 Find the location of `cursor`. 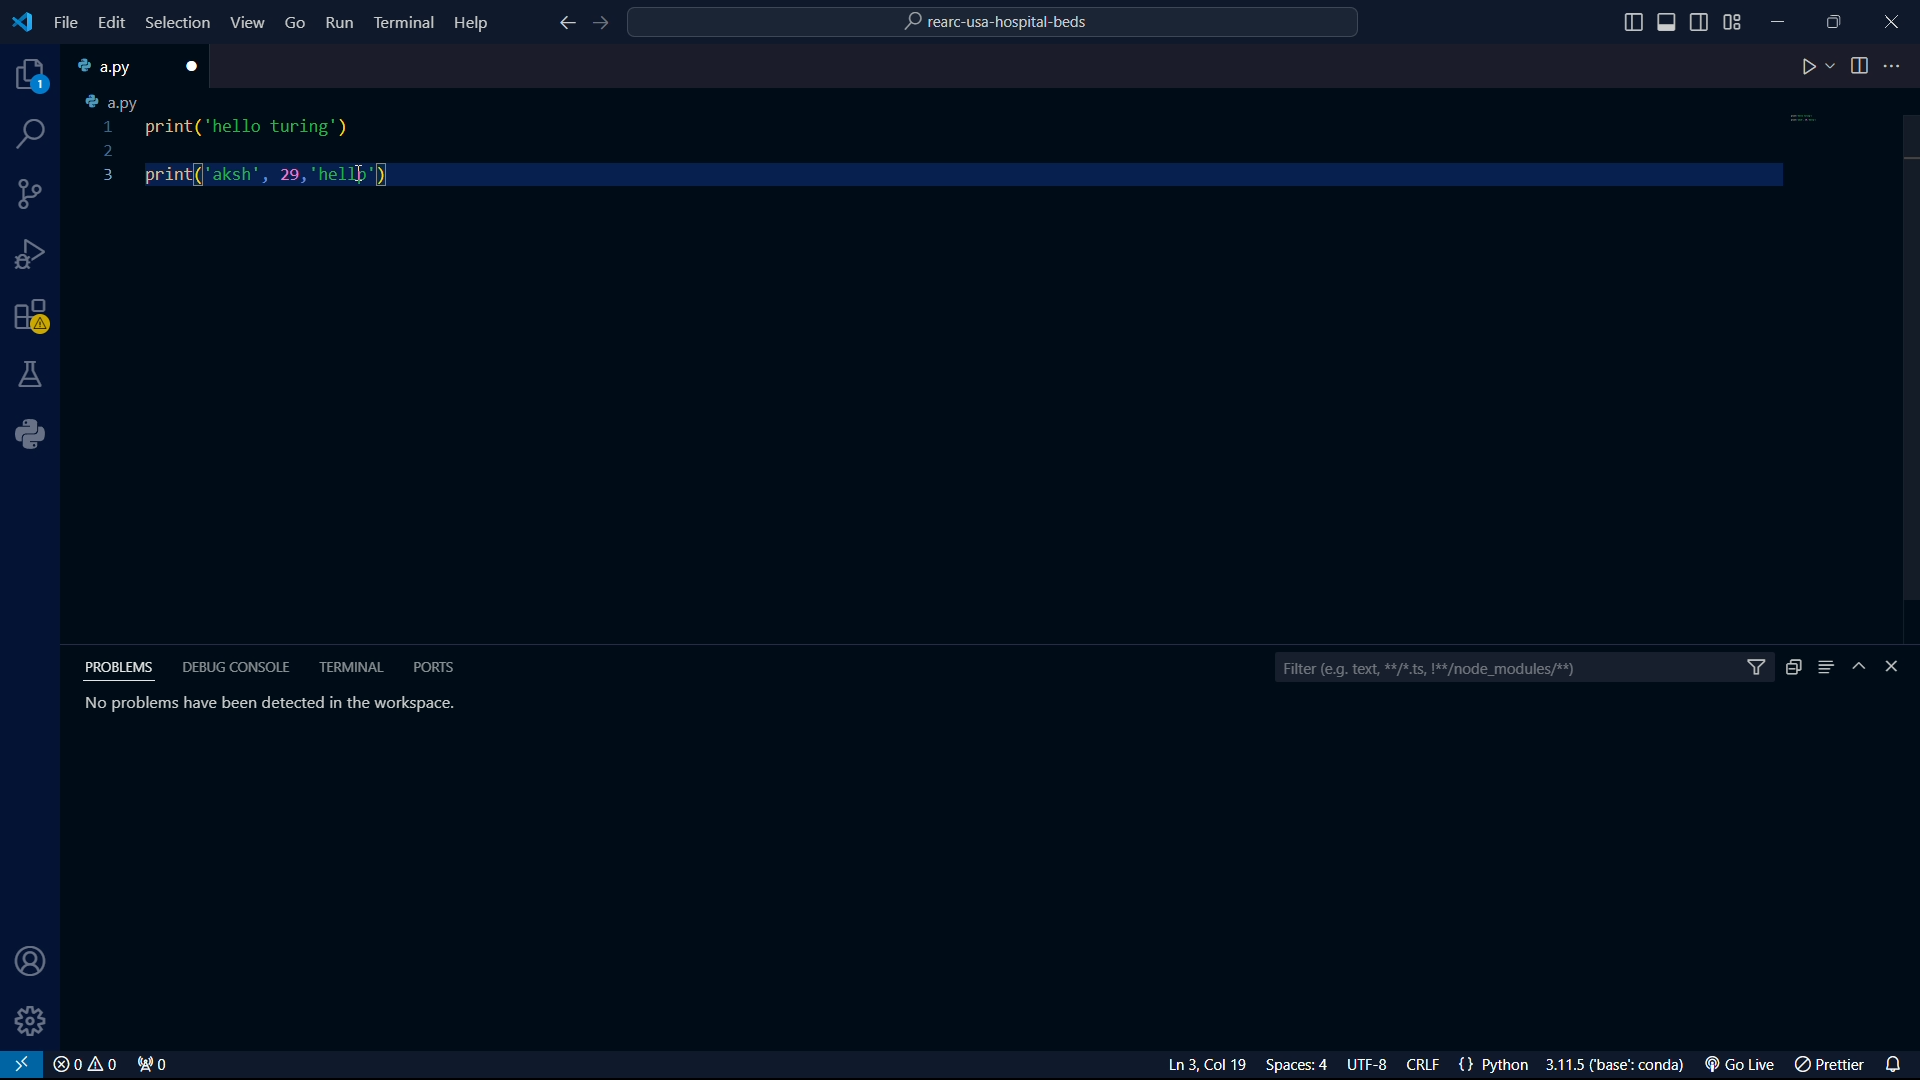

cursor is located at coordinates (344, 180).